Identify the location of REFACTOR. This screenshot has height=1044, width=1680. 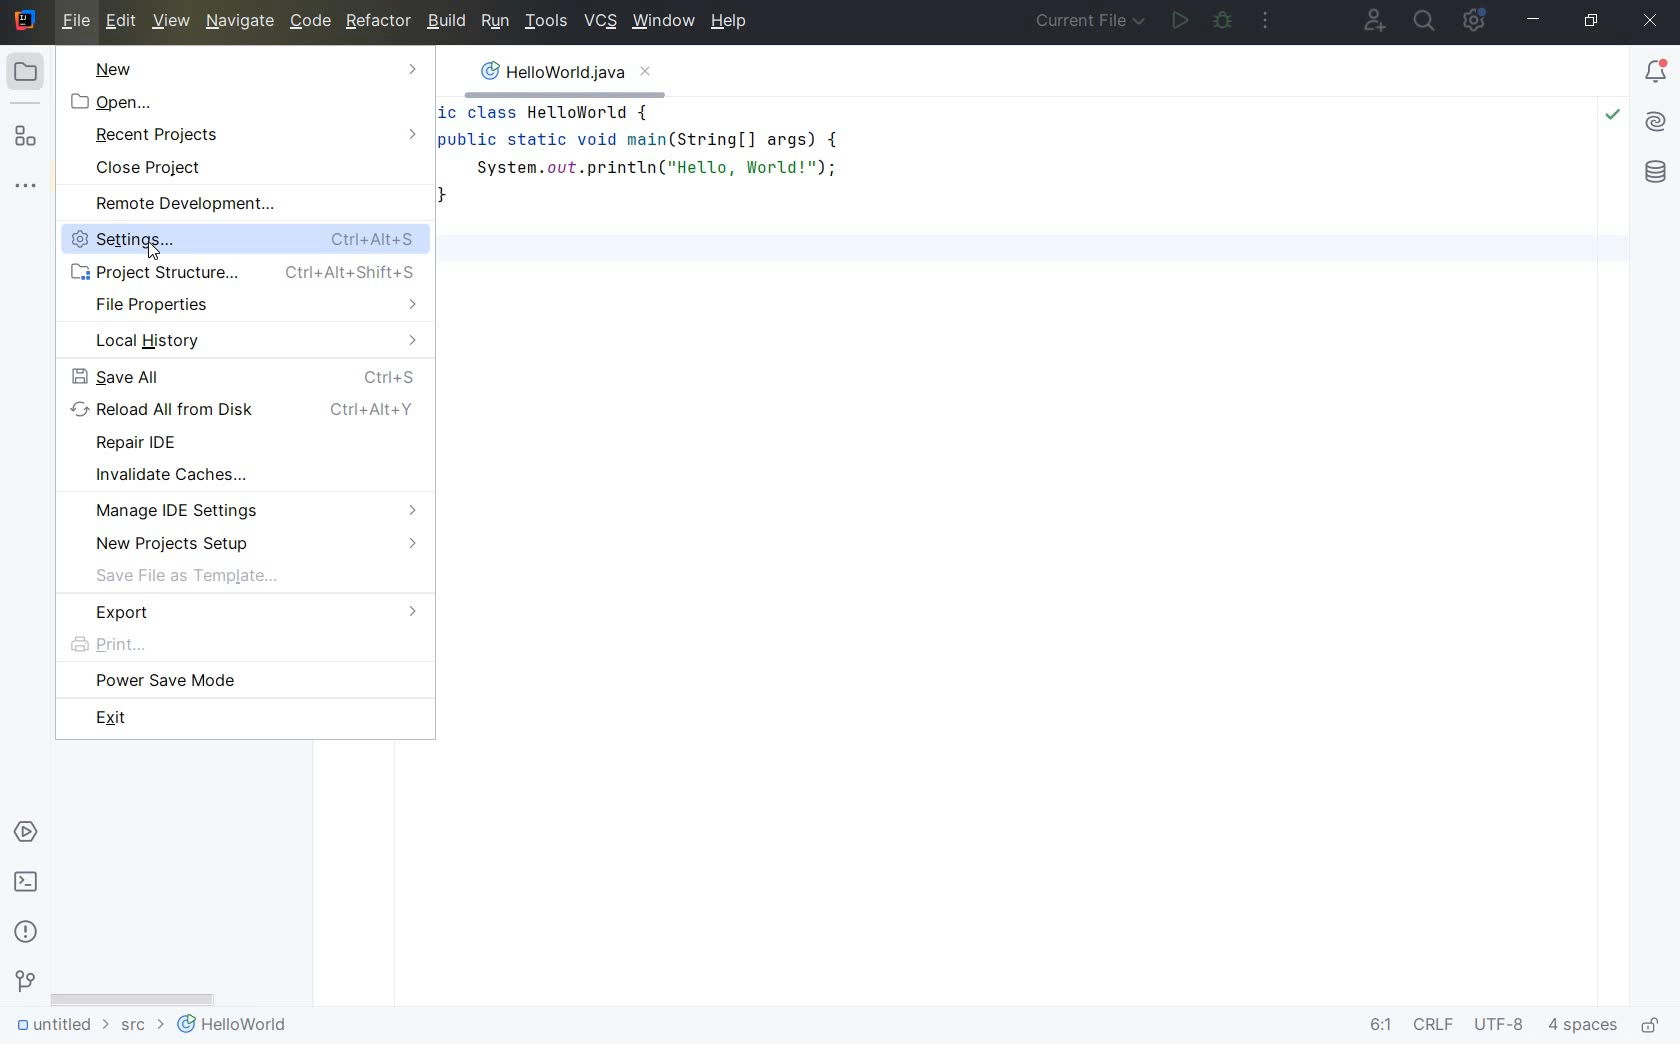
(376, 24).